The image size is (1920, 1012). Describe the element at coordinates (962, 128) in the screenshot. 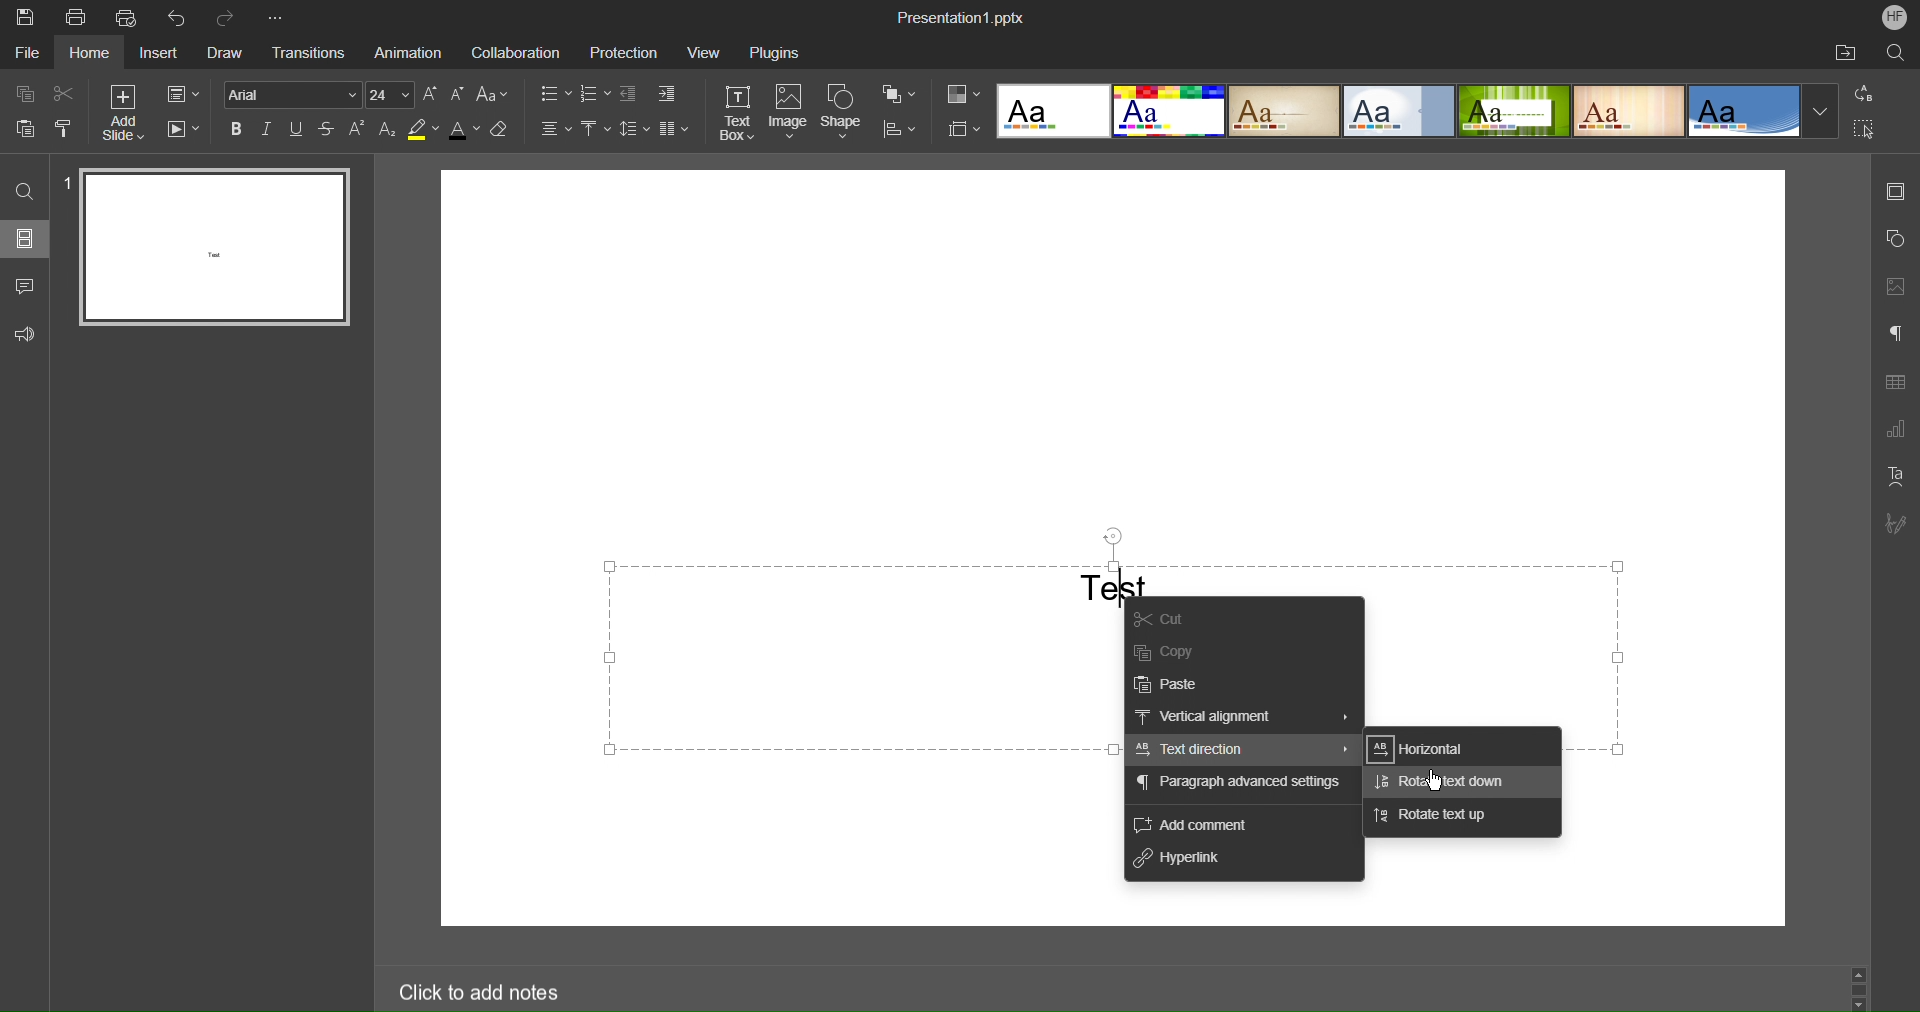

I see `Size Settings` at that location.